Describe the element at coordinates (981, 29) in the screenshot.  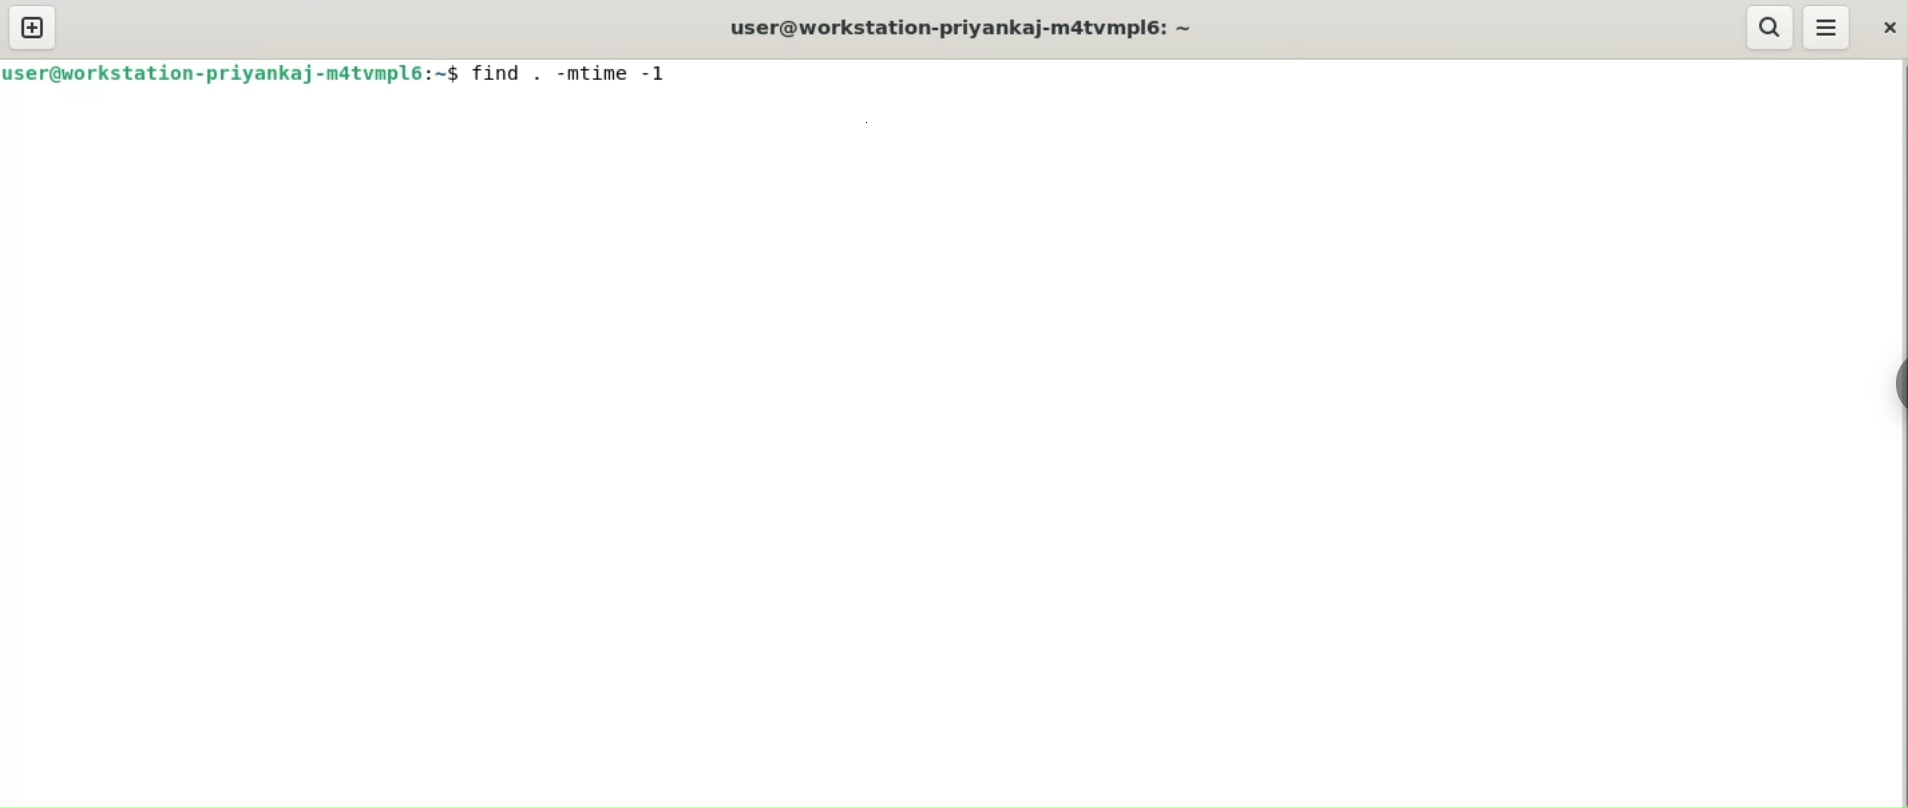
I see `user@workstation-priyankaj-m4tvmplé: ~` at that location.